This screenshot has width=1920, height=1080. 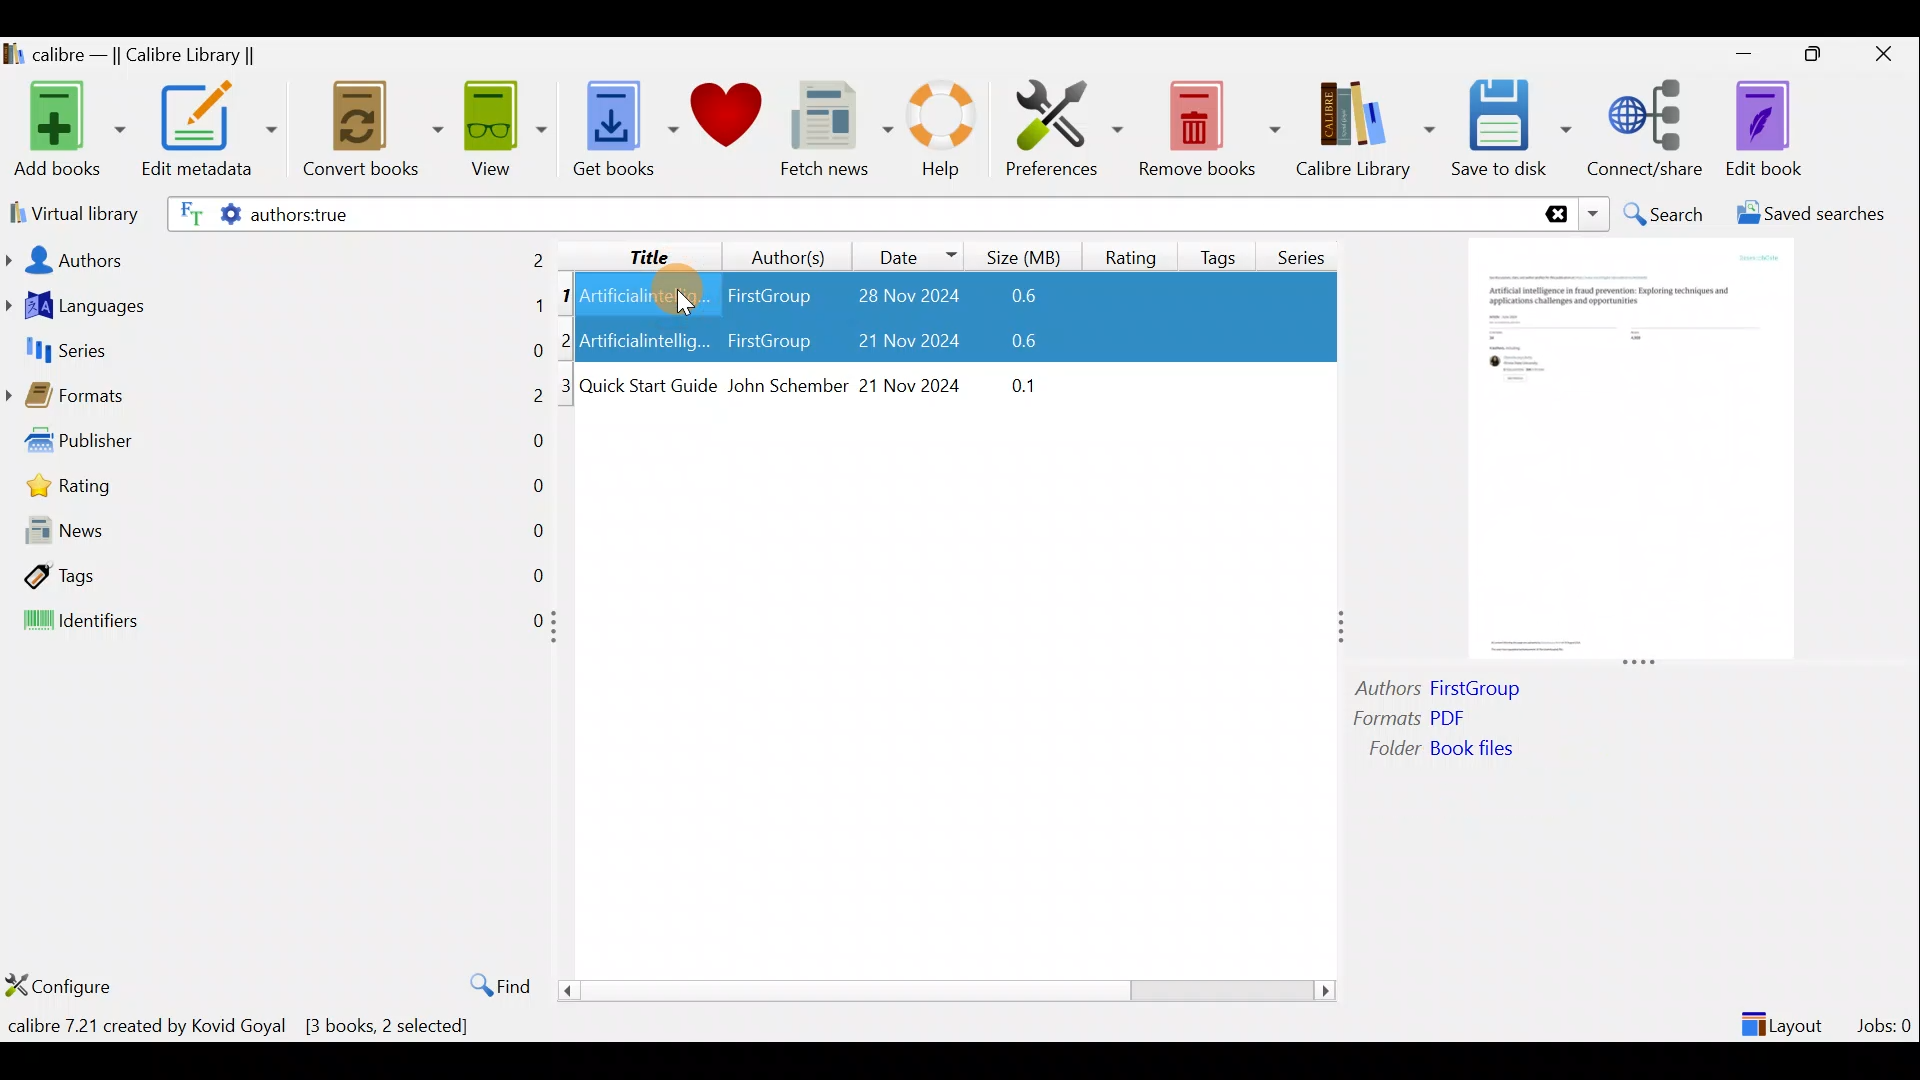 I want to click on Folder: Book files, so click(x=1490, y=751).